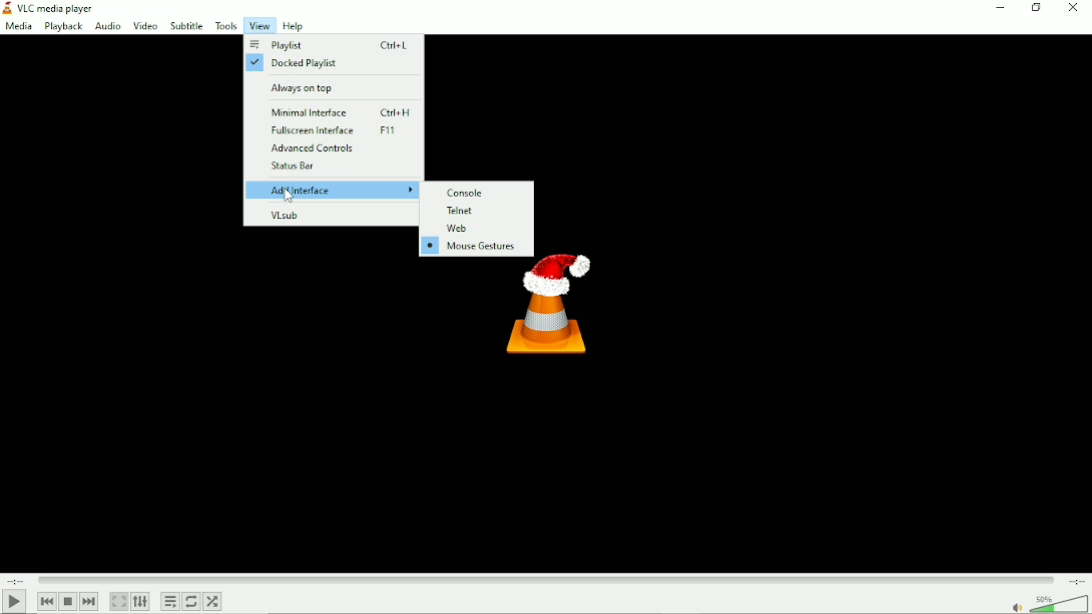 The height and width of the screenshot is (614, 1092). Describe the element at coordinates (226, 26) in the screenshot. I see `Tools` at that location.